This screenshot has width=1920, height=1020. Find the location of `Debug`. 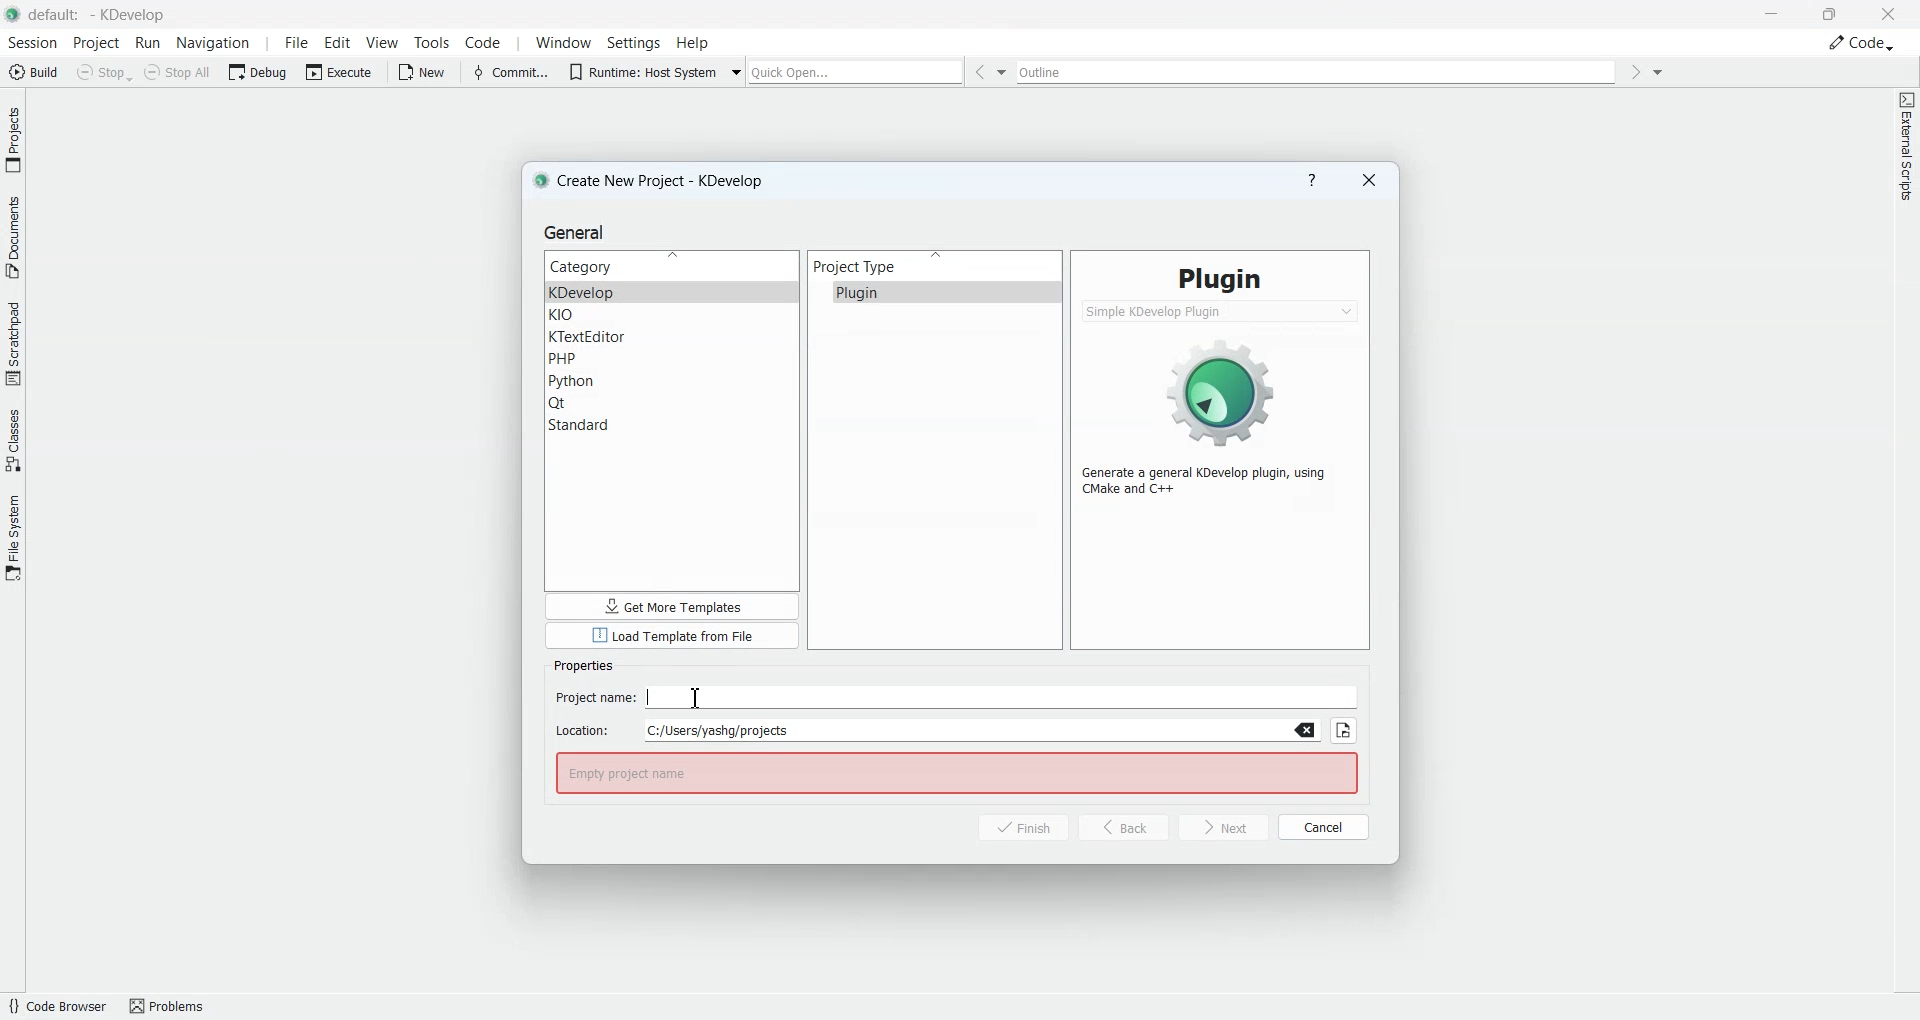

Debug is located at coordinates (260, 71).